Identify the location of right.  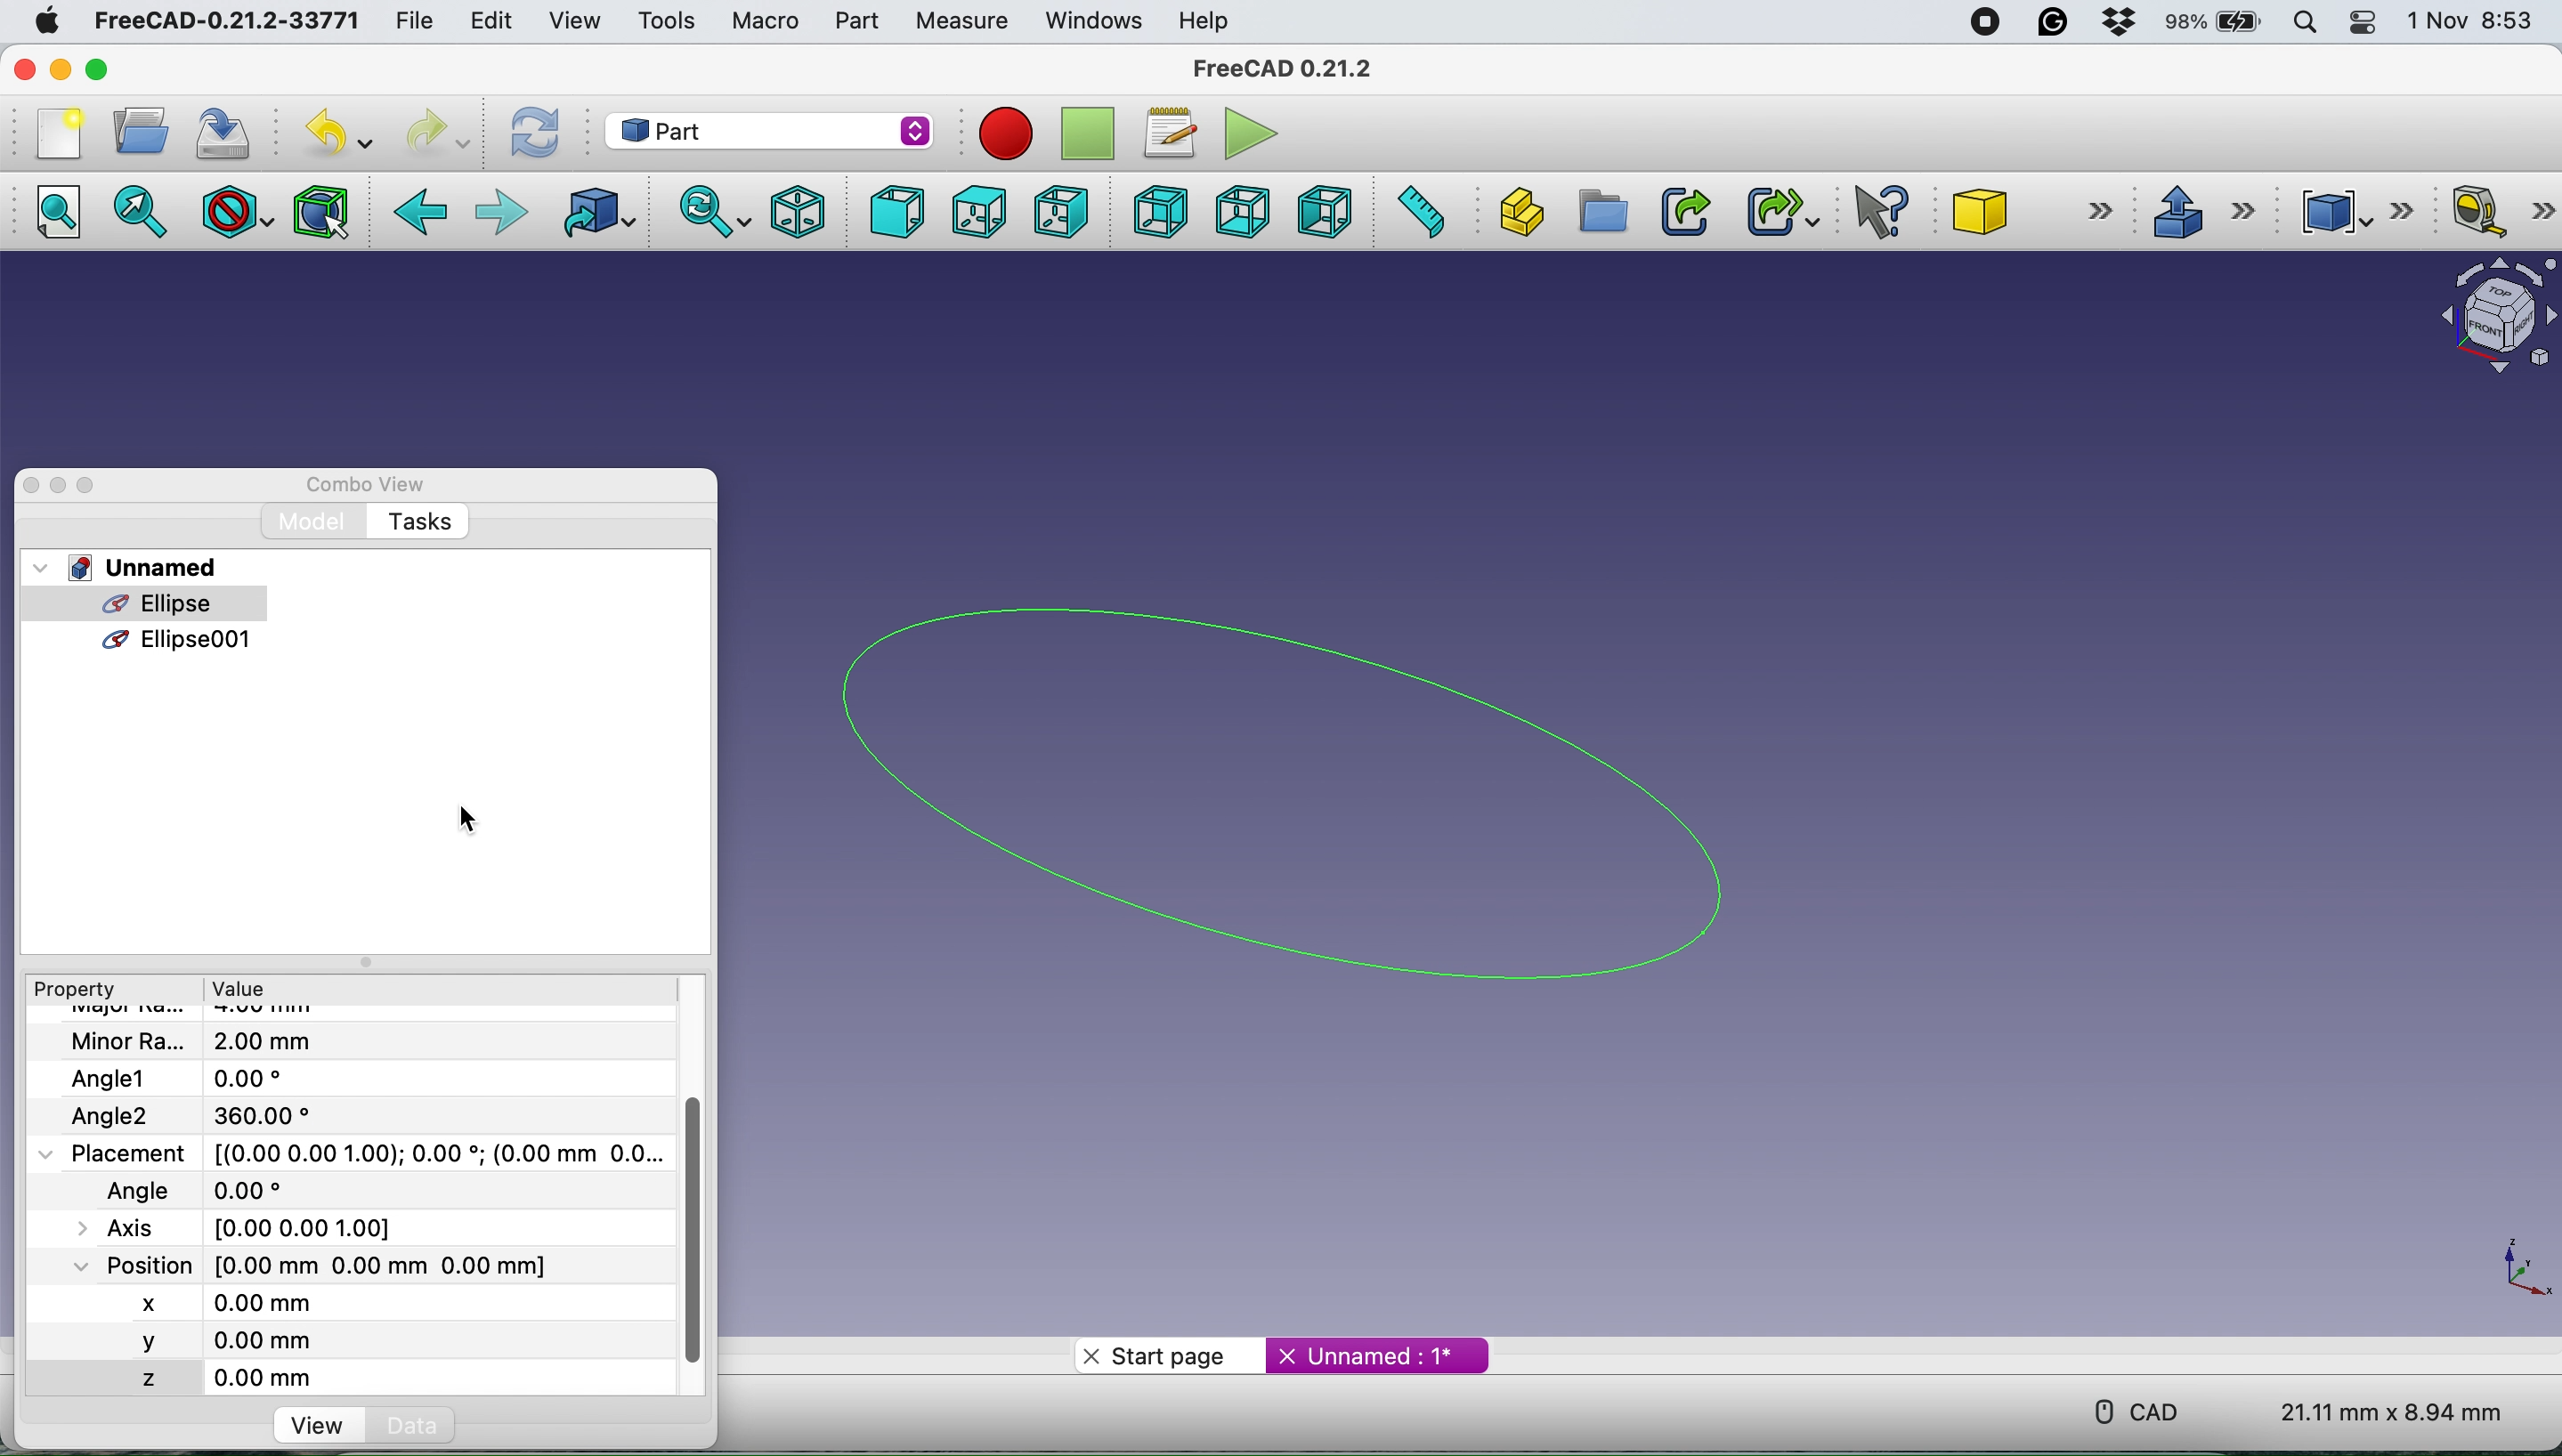
(1064, 211).